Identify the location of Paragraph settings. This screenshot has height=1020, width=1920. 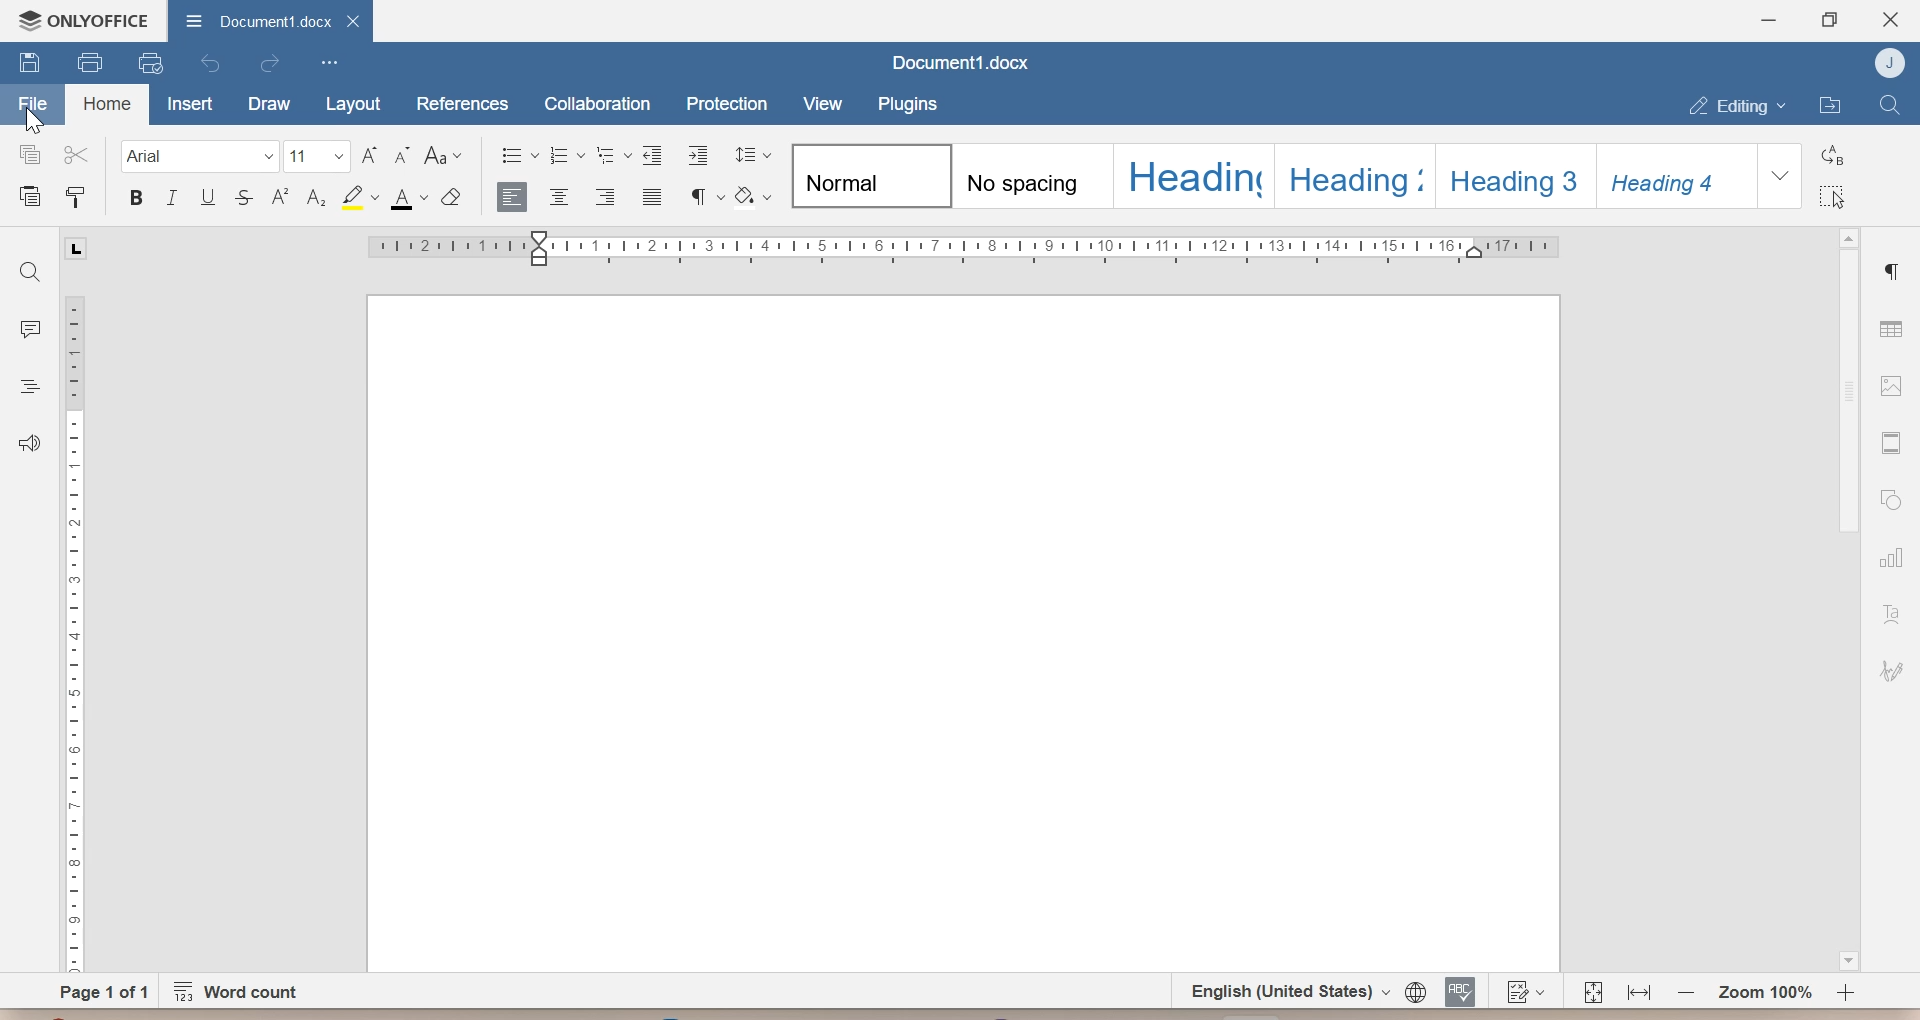
(1896, 270).